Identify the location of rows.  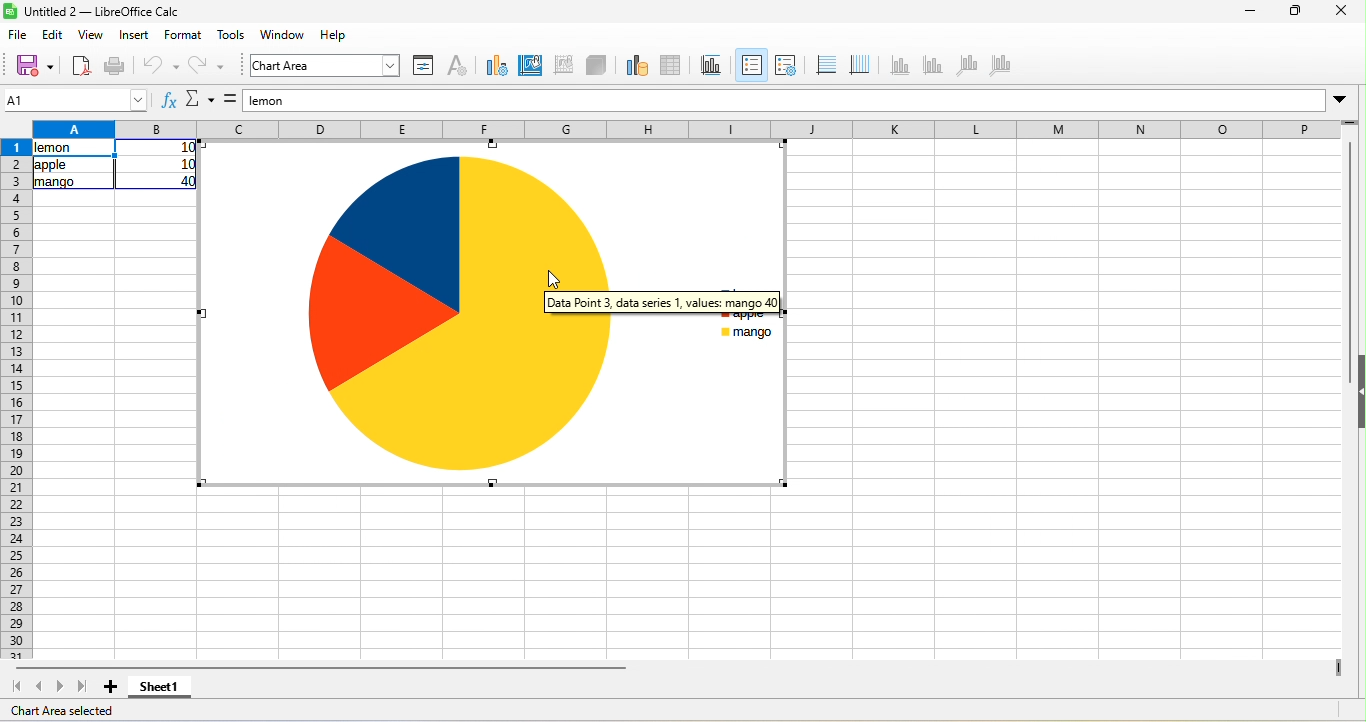
(16, 399).